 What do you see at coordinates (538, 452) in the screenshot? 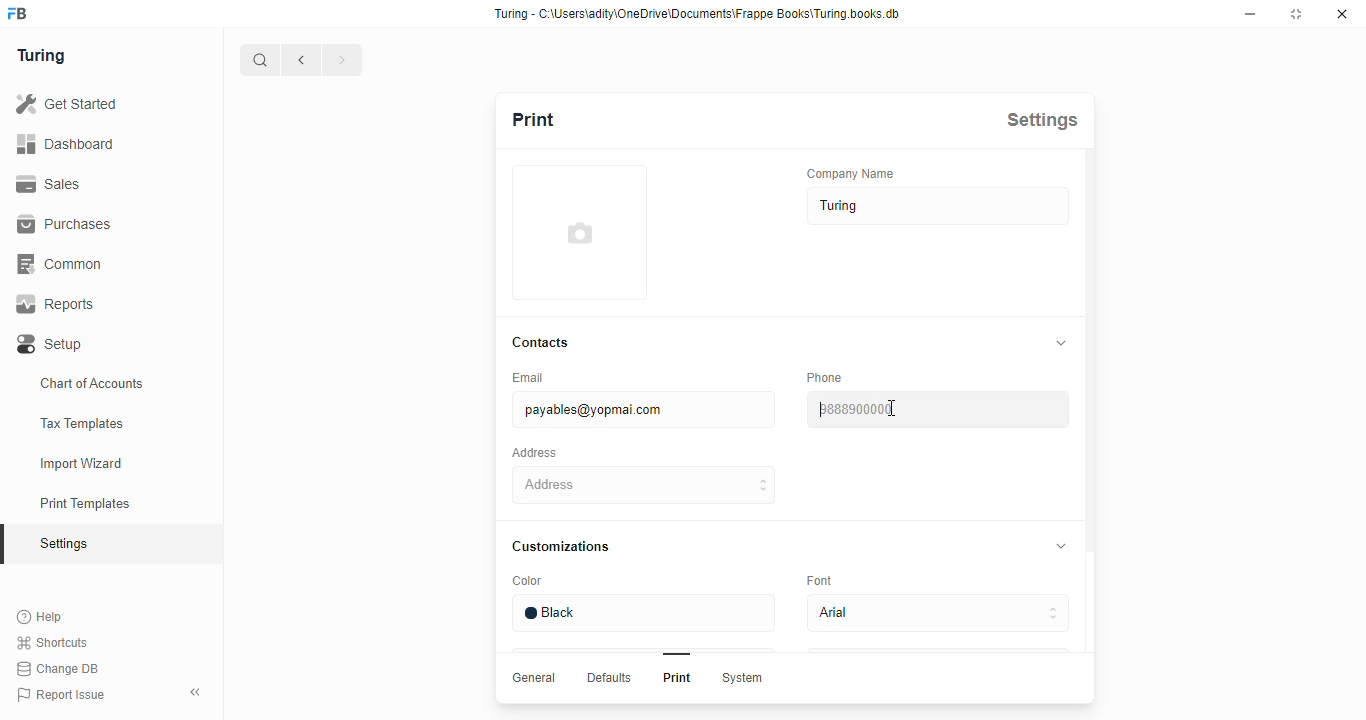
I see `Address` at bounding box center [538, 452].